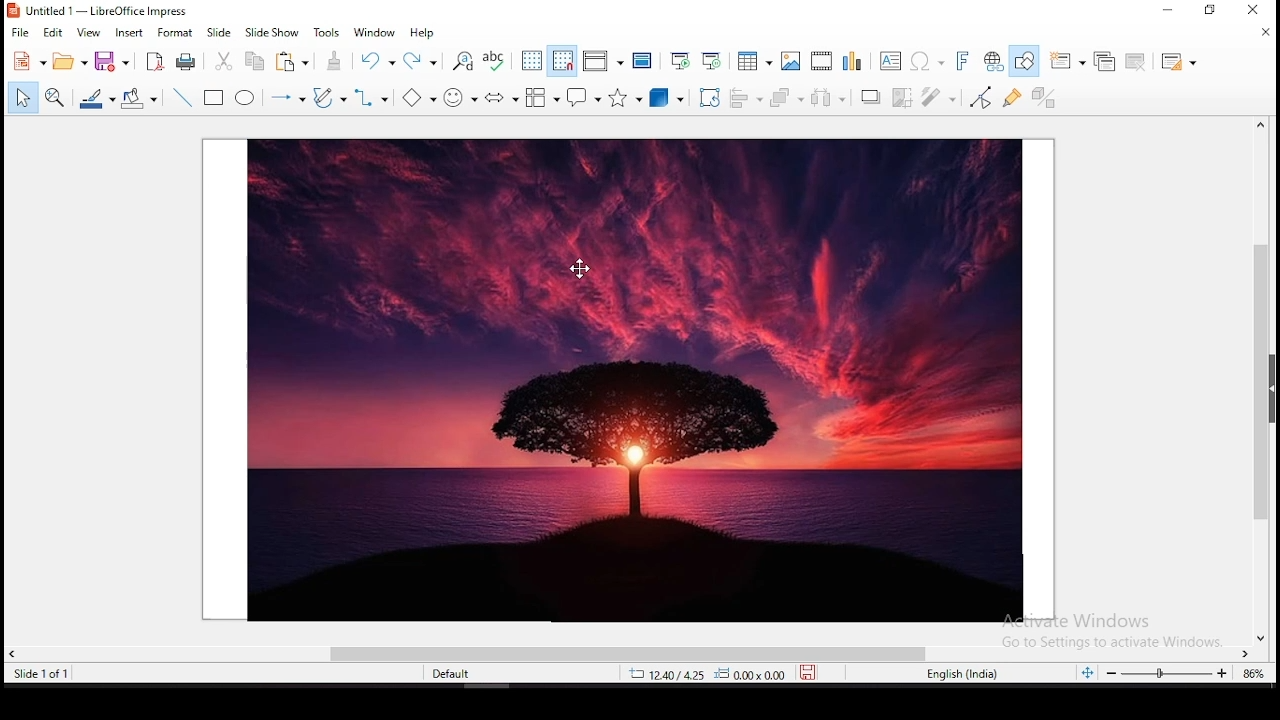 The image size is (1280, 720). What do you see at coordinates (870, 98) in the screenshot?
I see `Shadow` at bounding box center [870, 98].